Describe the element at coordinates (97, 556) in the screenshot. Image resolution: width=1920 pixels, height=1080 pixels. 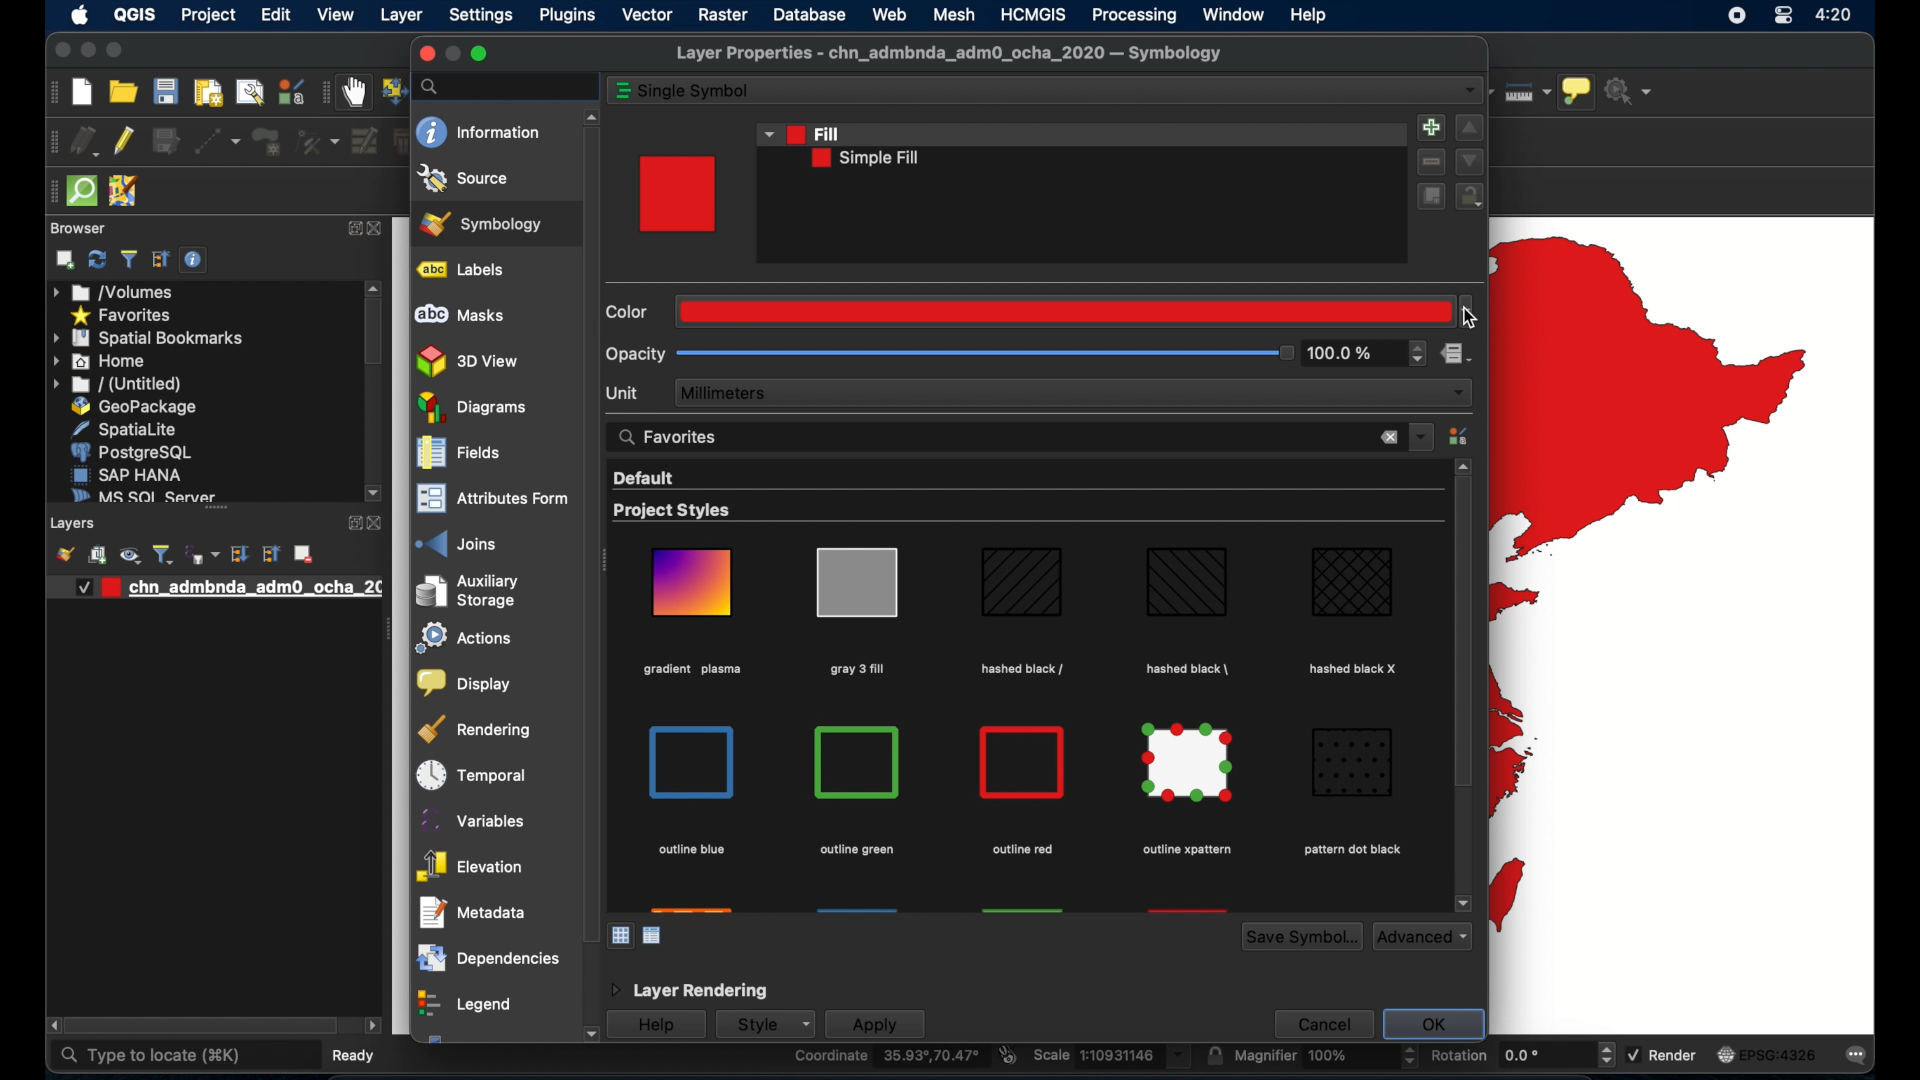
I see `add group` at that location.